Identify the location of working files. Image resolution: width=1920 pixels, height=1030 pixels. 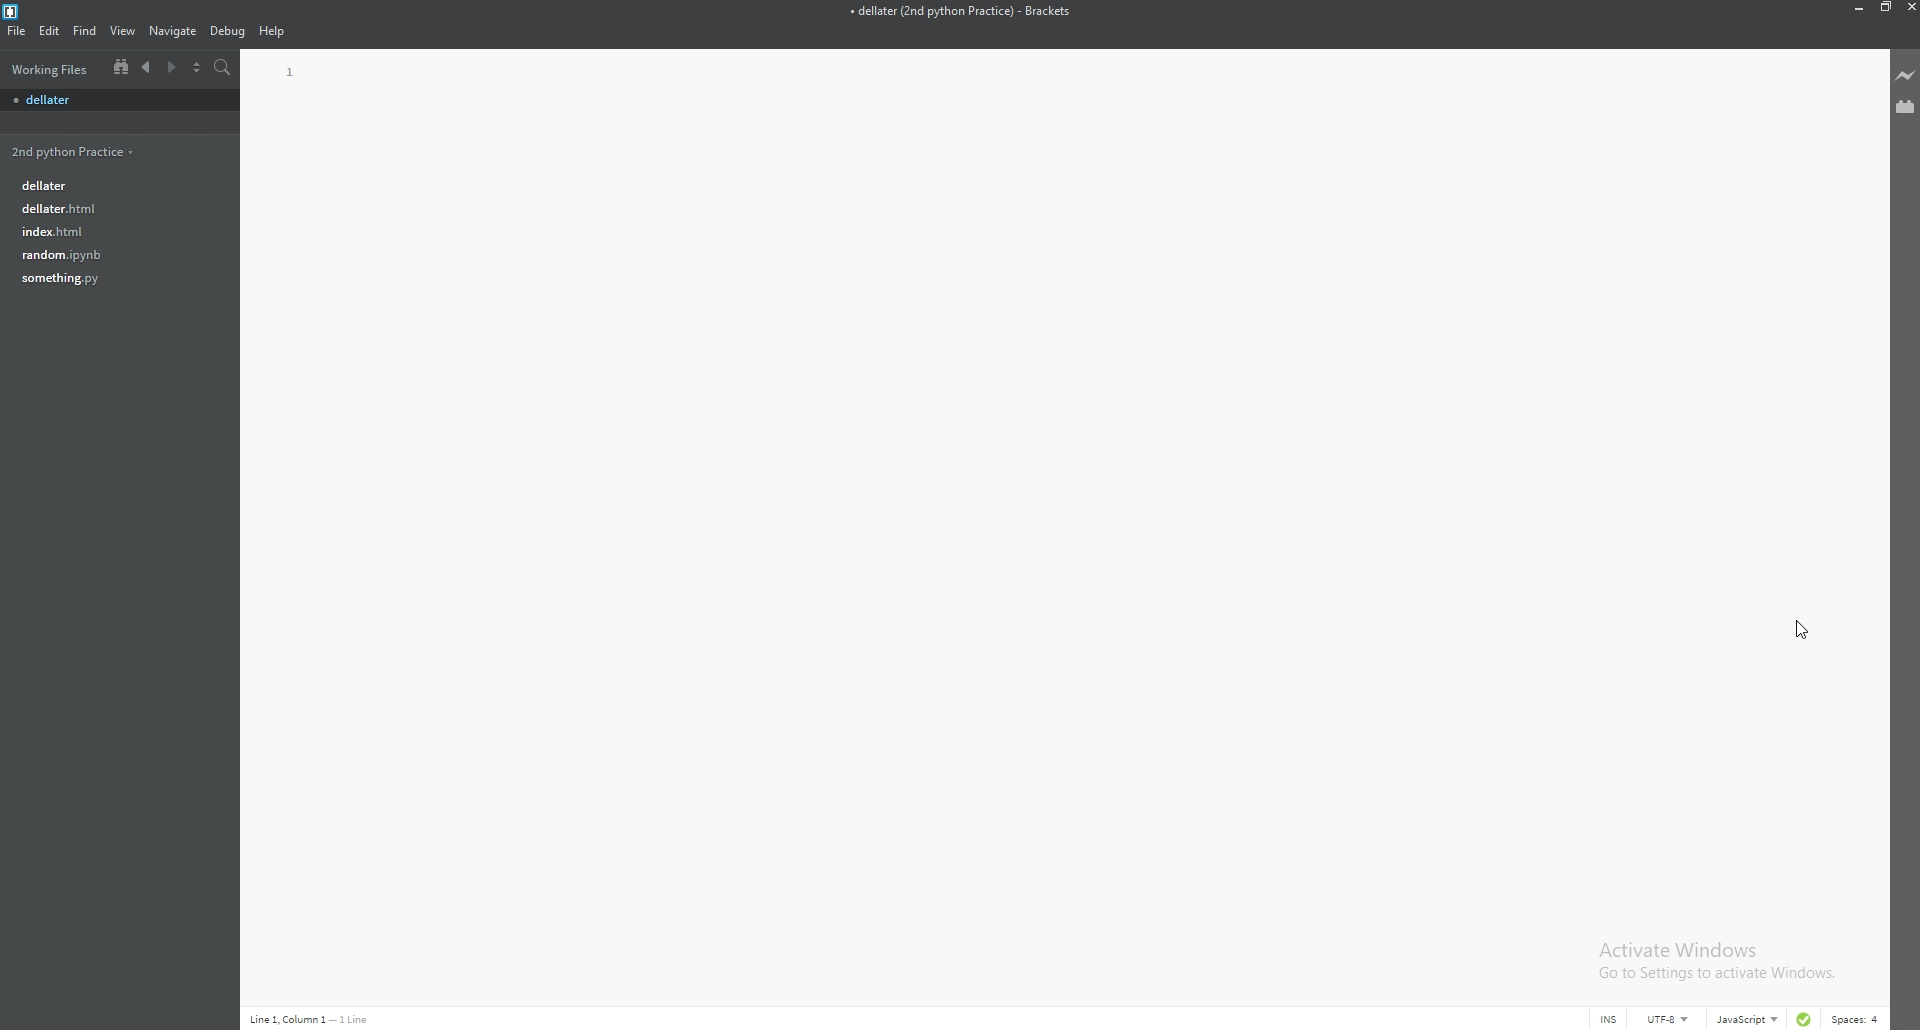
(51, 69).